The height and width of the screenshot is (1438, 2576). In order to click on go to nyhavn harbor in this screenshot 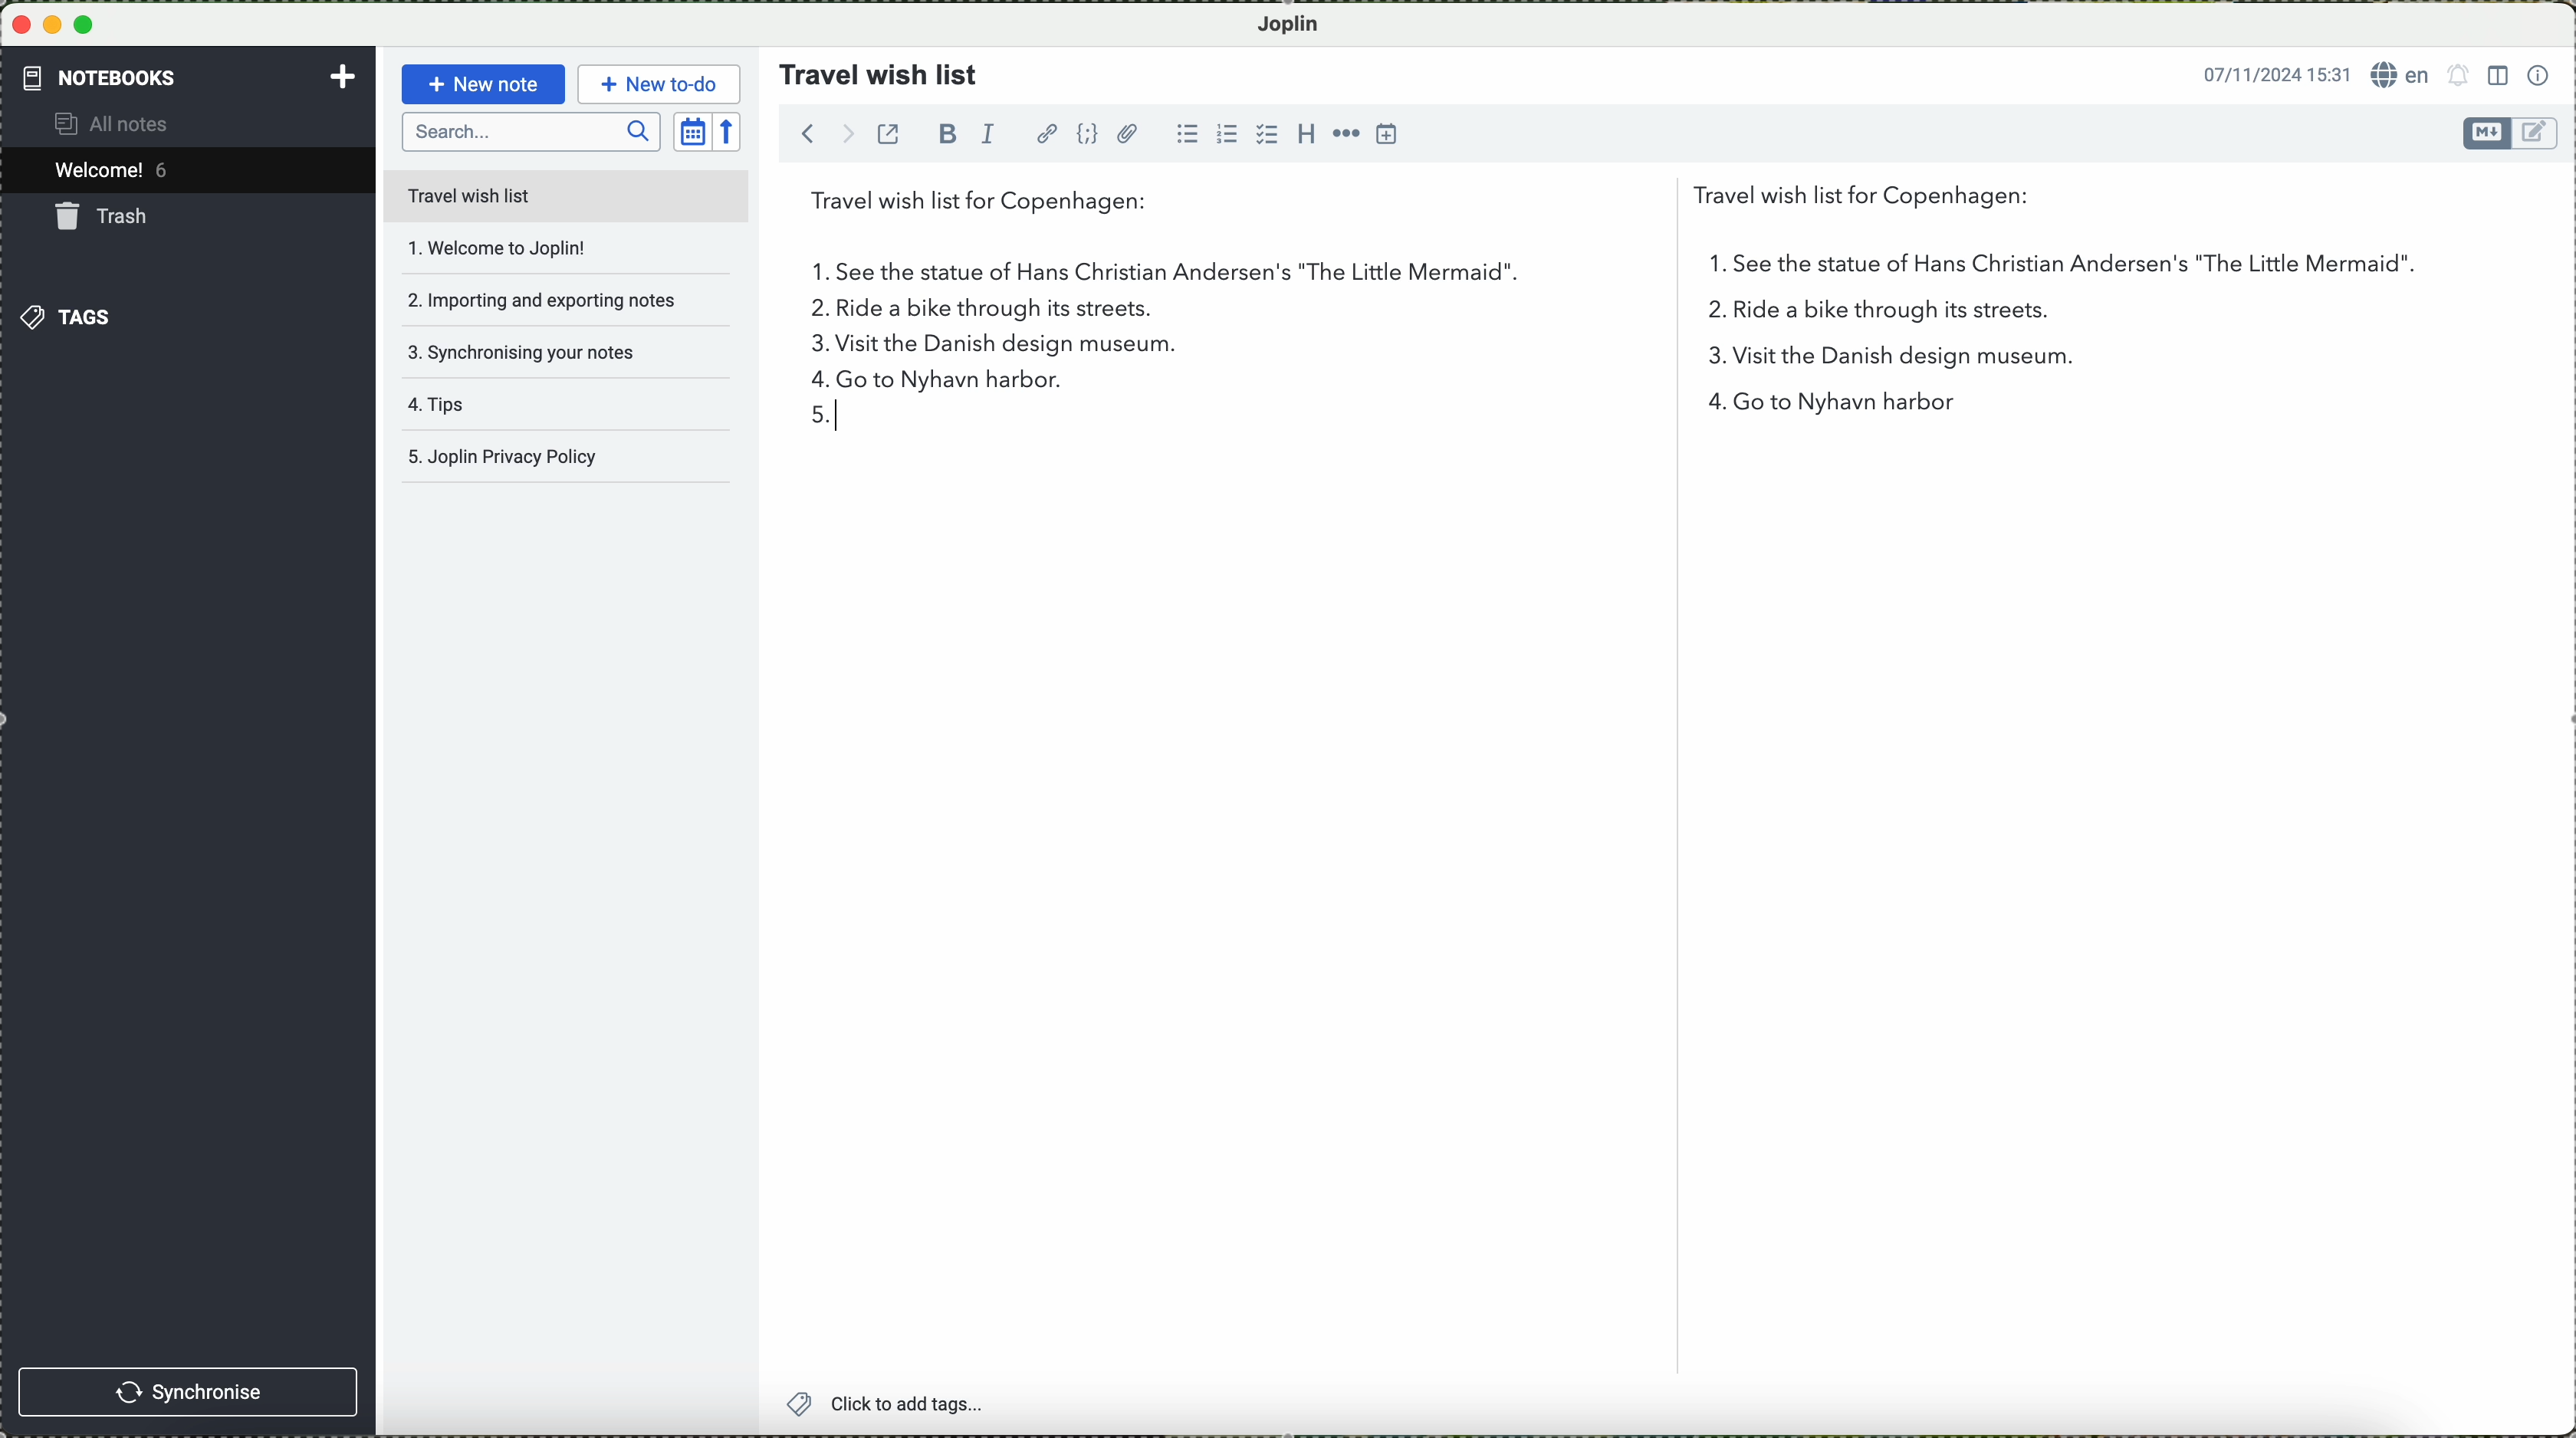, I will do `click(1430, 383)`.